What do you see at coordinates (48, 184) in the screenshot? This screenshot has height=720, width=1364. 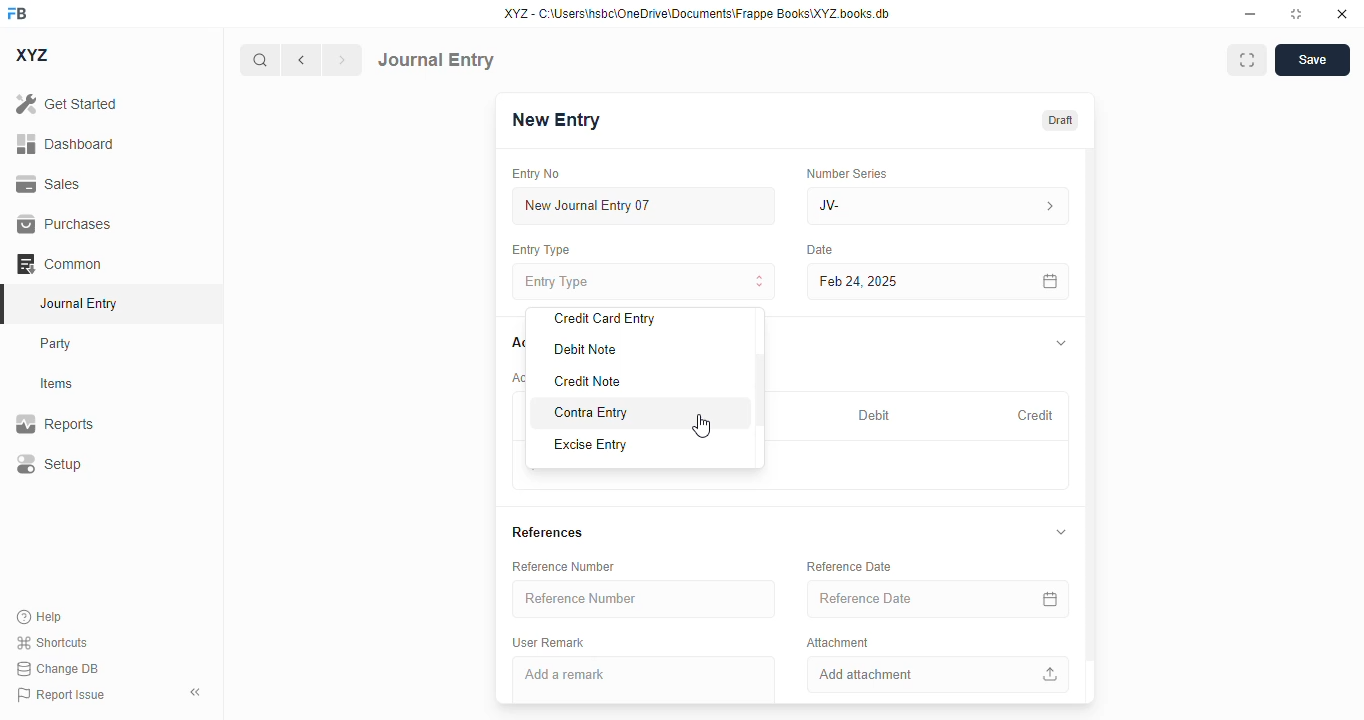 I see `sales` at bounding box center [48, 184].